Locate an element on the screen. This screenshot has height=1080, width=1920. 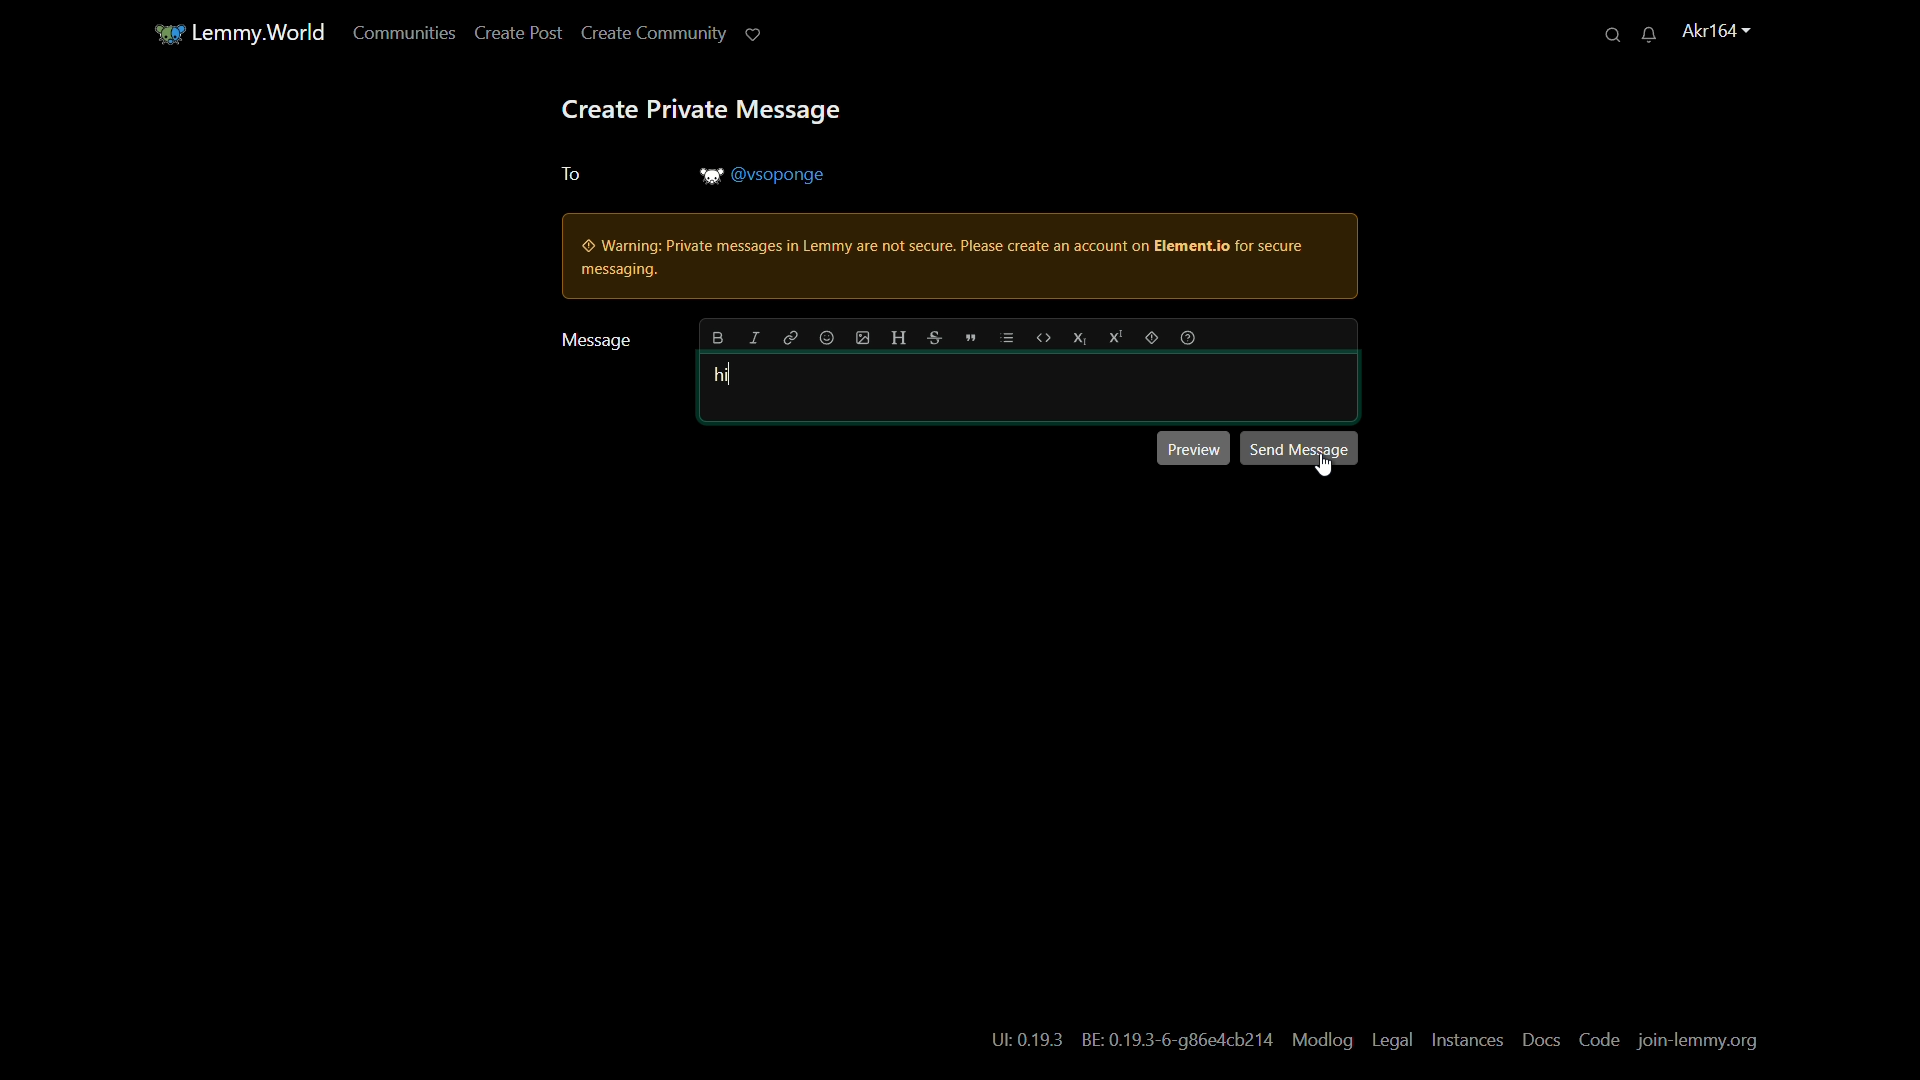
subscript is located at coordinates (1077, 336).